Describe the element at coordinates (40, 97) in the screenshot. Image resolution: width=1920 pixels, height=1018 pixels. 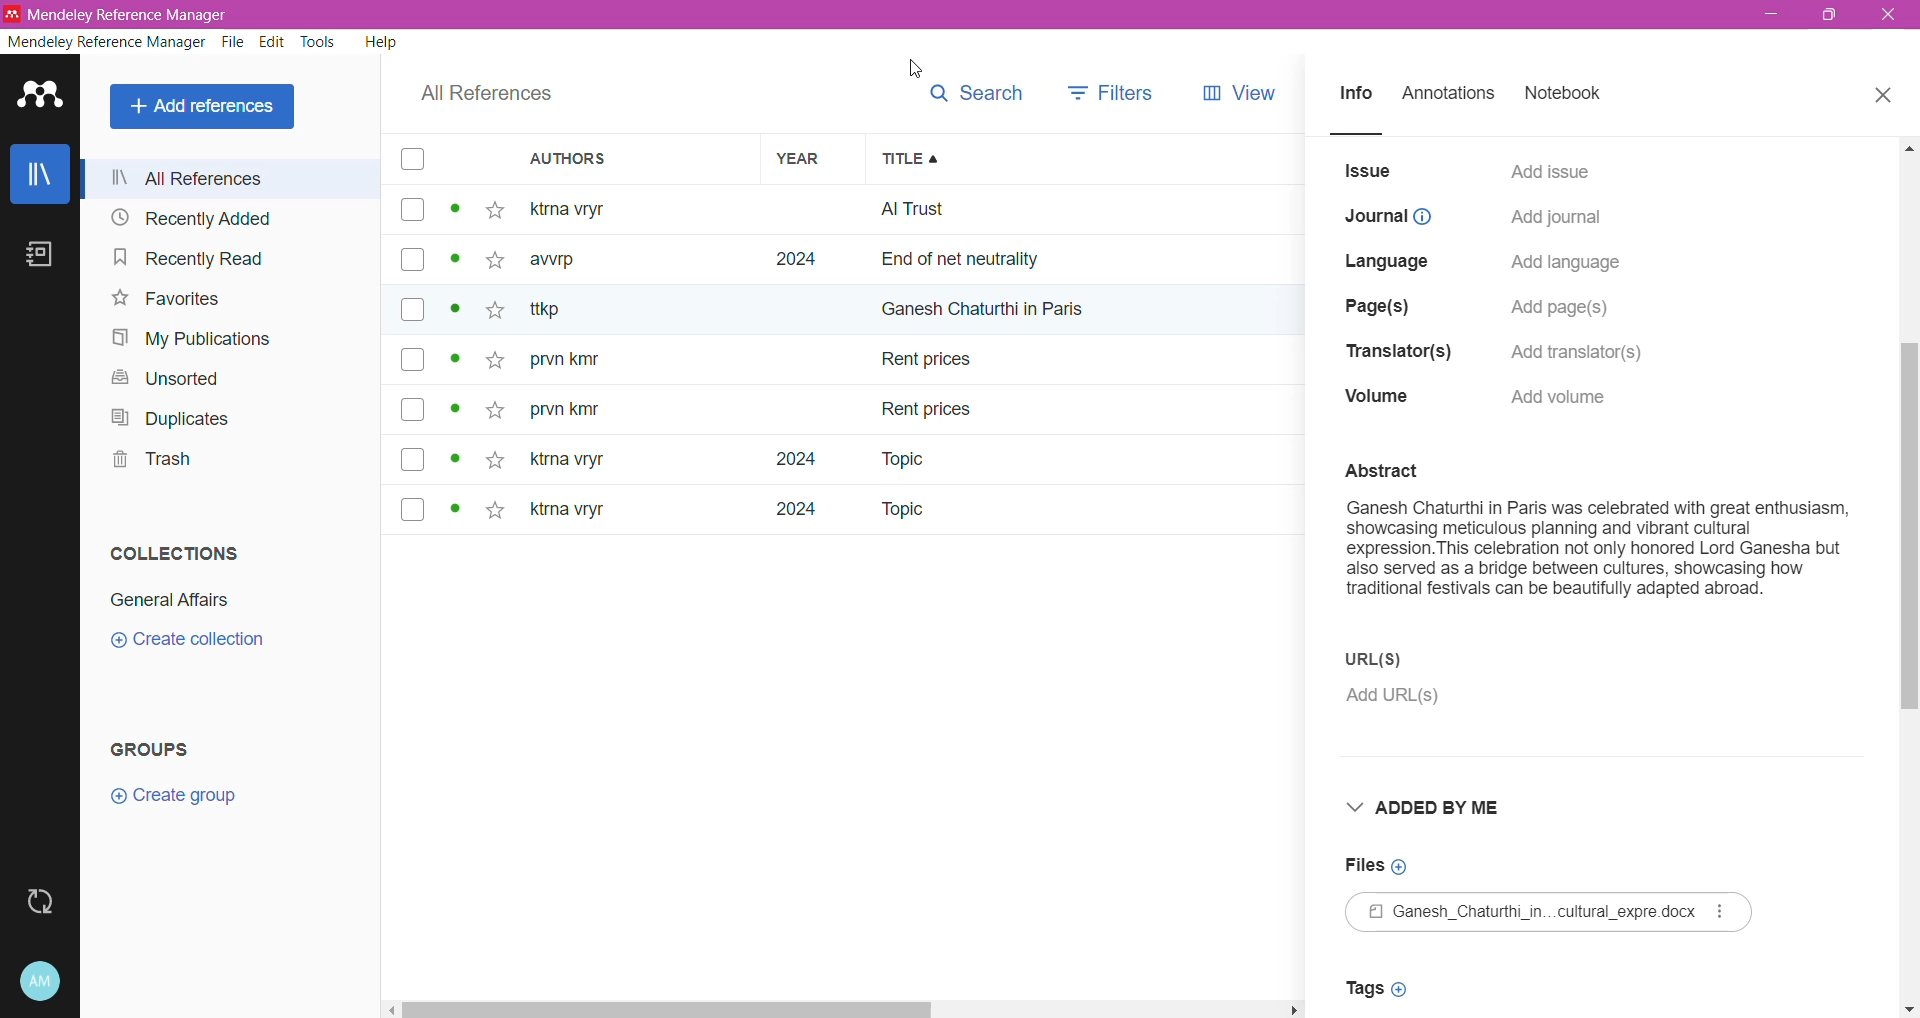
I see `Application Logo` at that location.